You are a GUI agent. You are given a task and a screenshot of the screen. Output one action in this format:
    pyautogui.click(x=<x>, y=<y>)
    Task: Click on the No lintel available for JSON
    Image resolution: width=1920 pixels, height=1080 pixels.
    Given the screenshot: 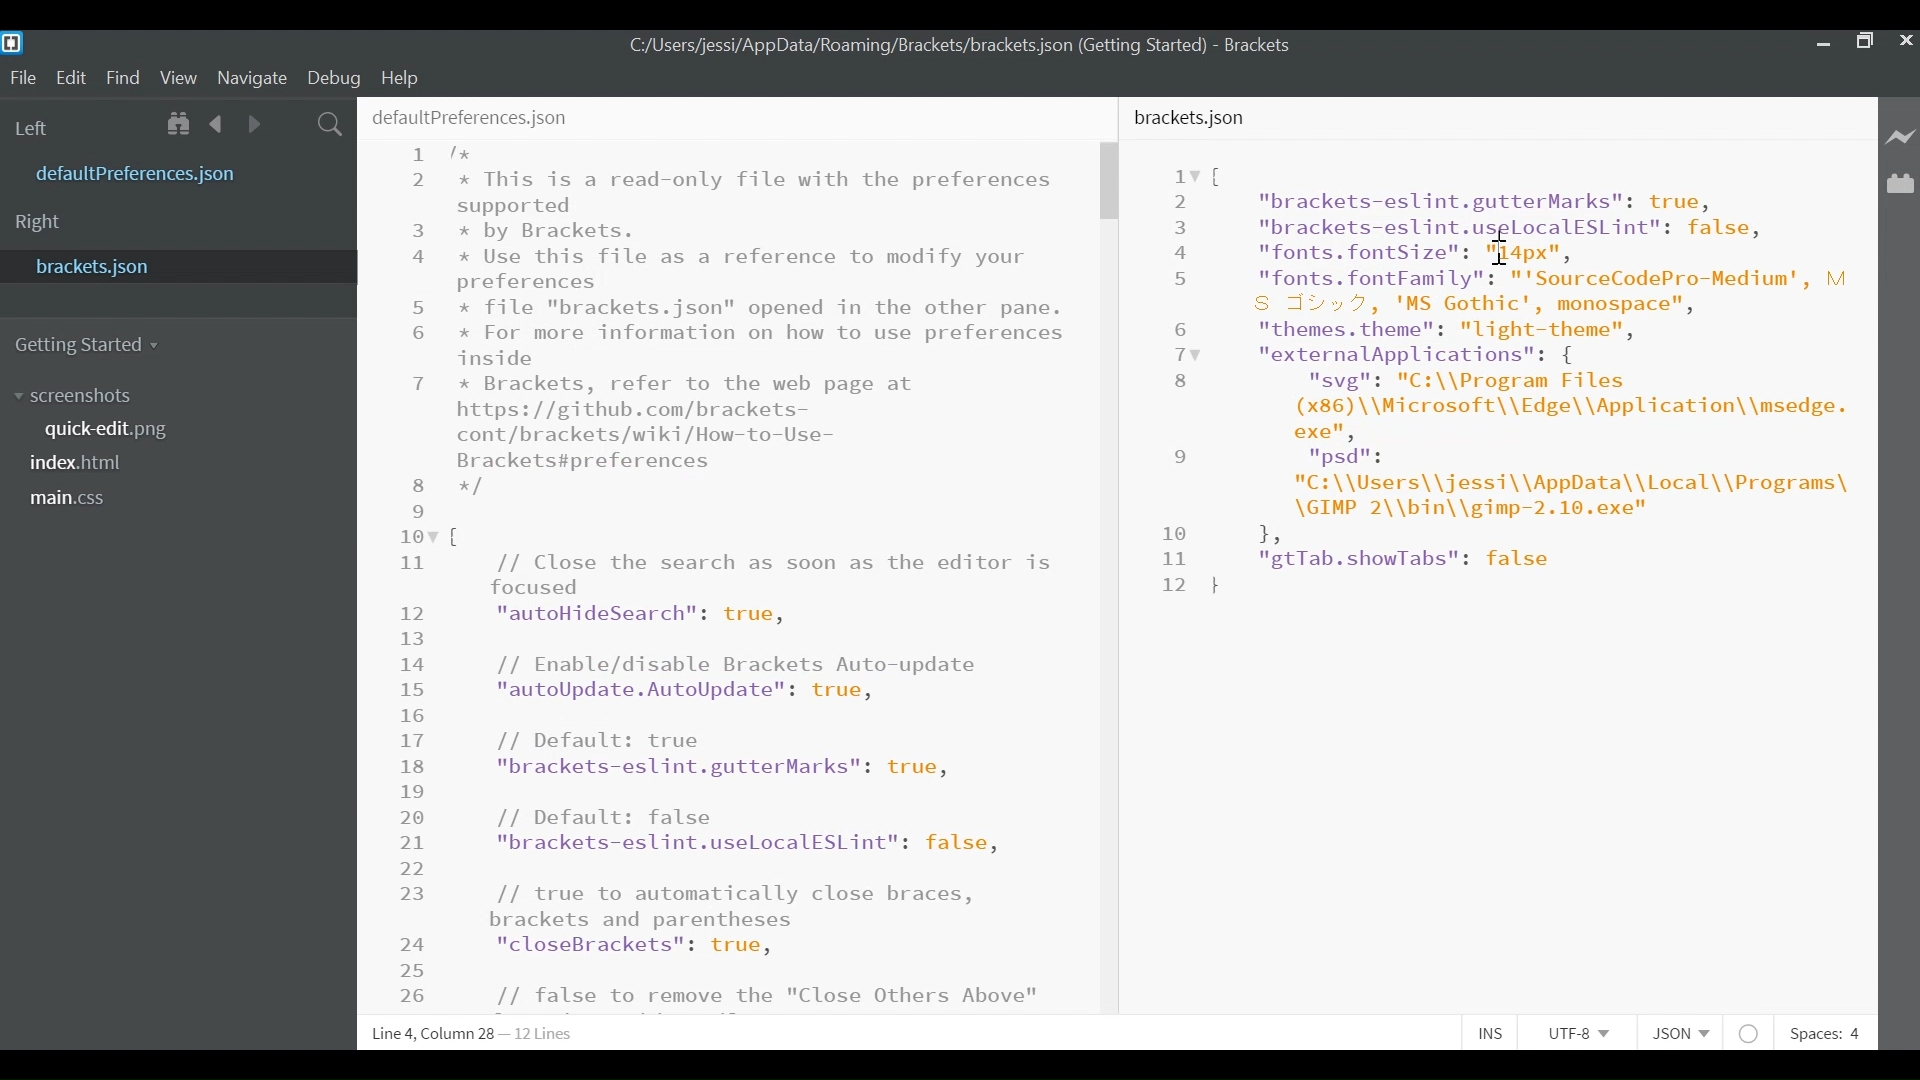 What is the action you would take?
    pyautogui.click(x=1750, y=1031)
    